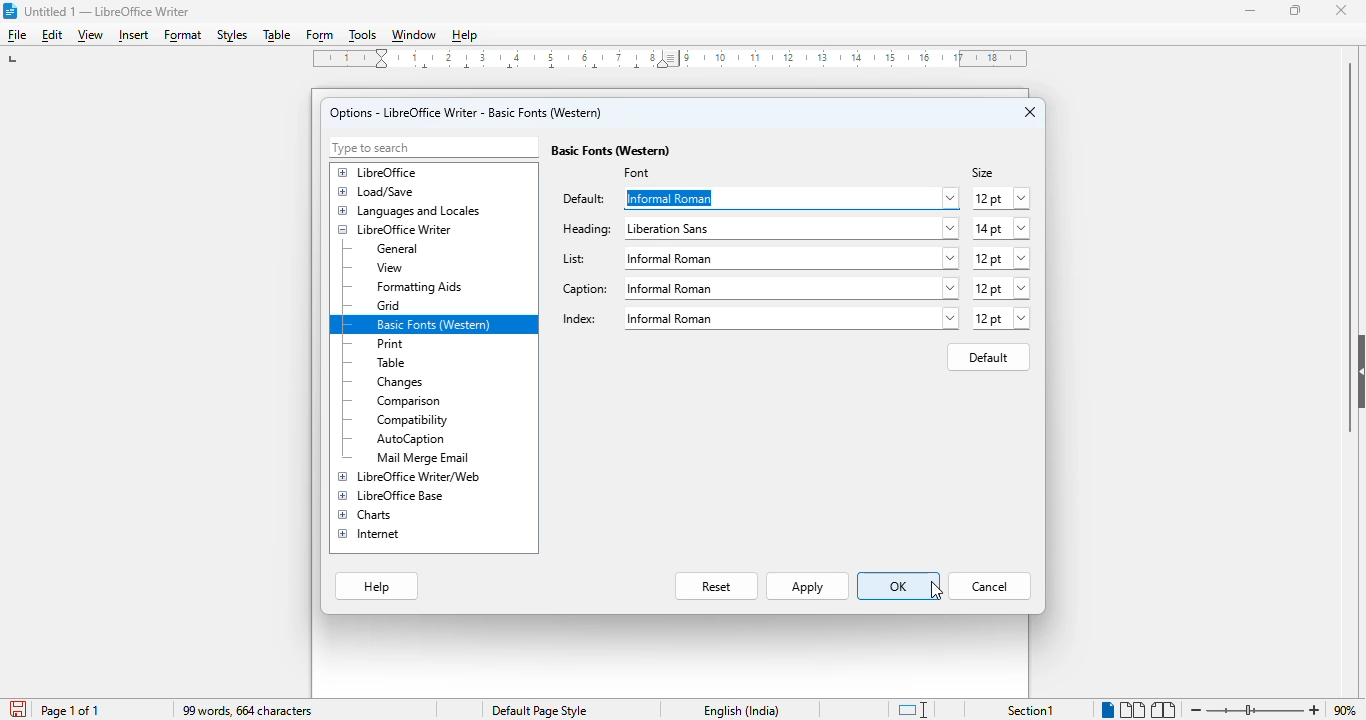 This screenshot has height=720, width=1366. What do you see at coordinates (1346, 710) in the screenshot?
I see `zoom factor` at bounding box center [1346, 710].